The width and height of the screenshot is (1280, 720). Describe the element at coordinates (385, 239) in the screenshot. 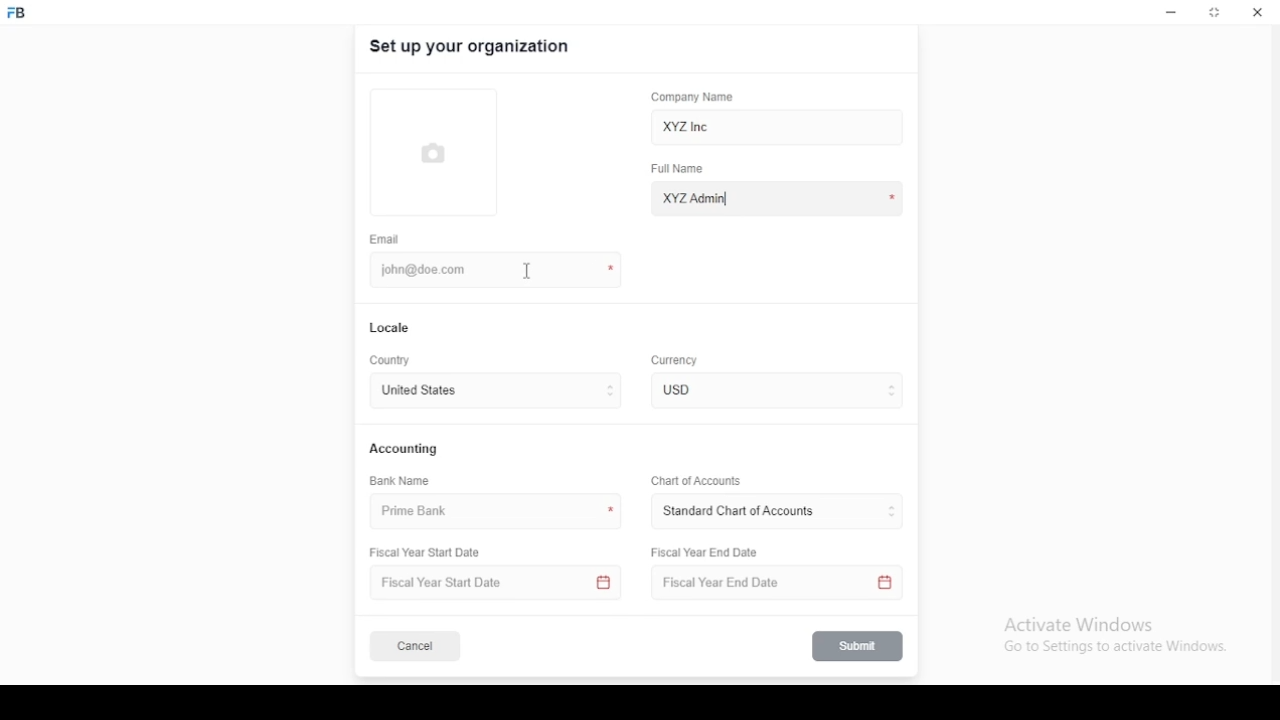

I see `email` at that location.